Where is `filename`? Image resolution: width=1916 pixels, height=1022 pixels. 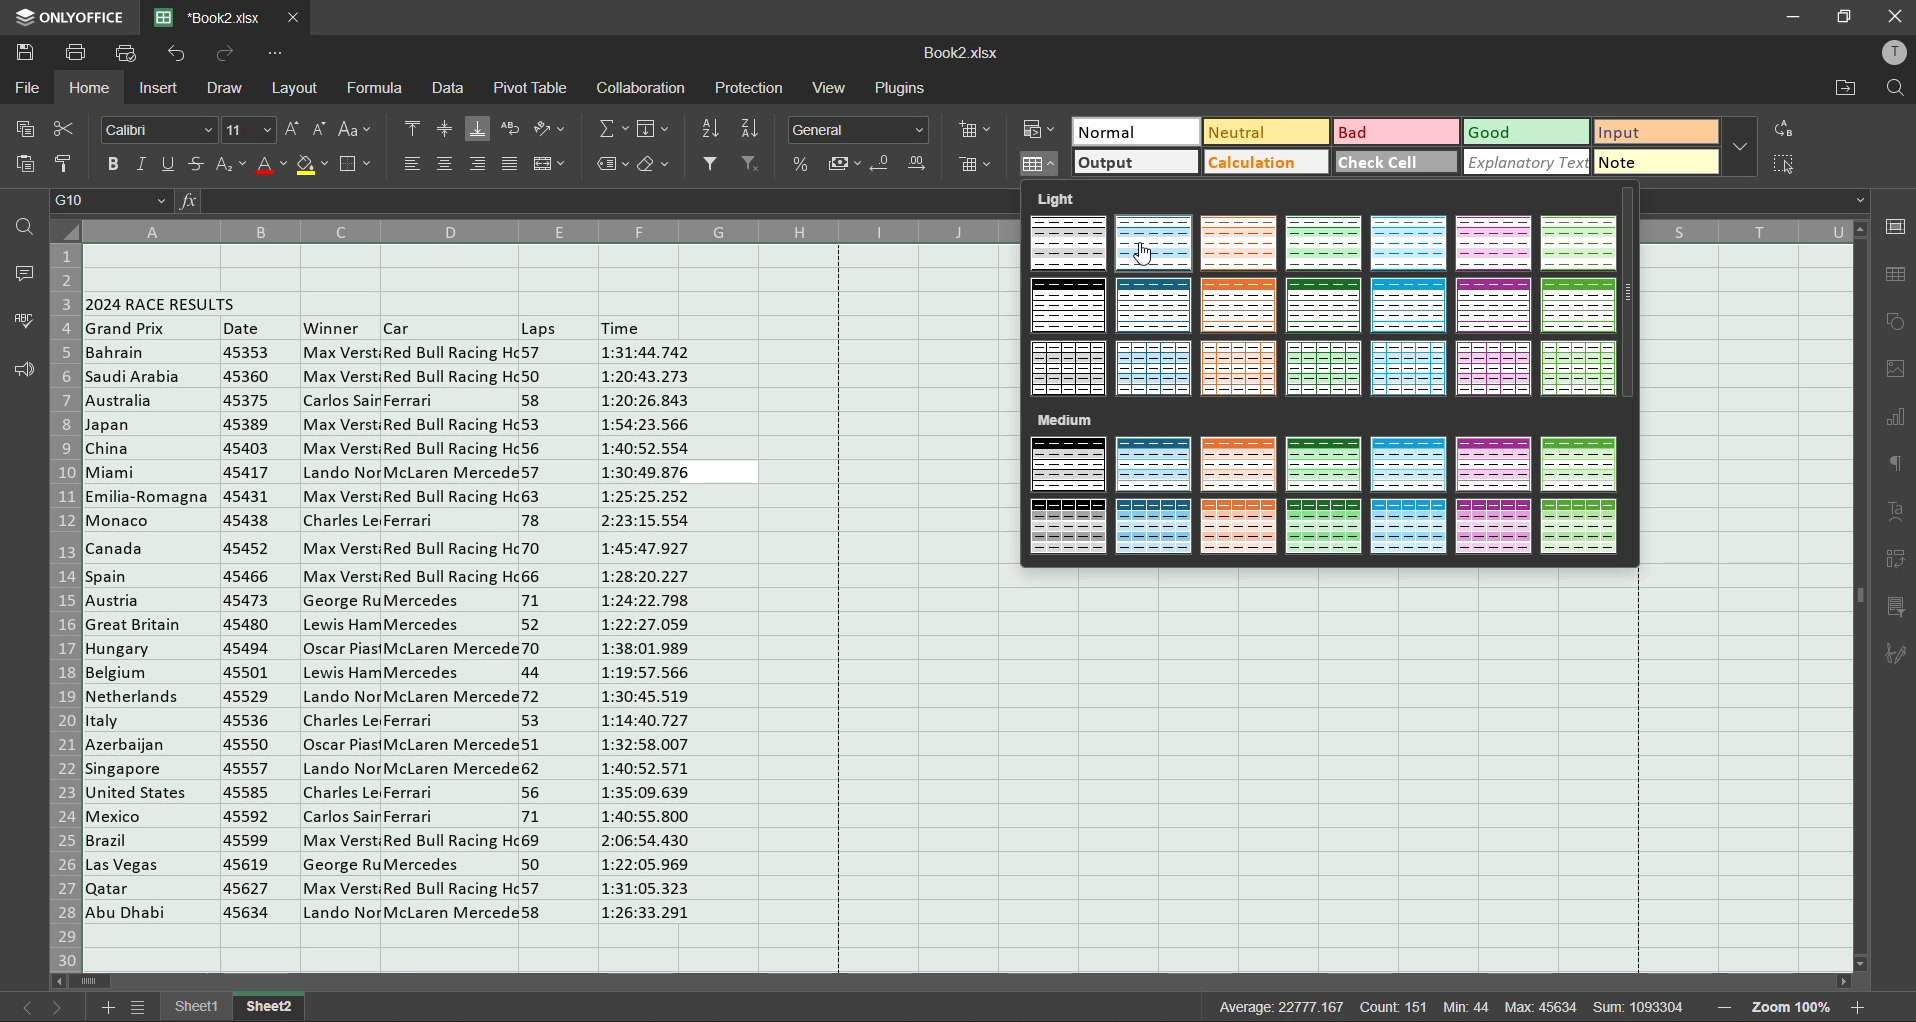 filename is located at coordinates (957, 53).